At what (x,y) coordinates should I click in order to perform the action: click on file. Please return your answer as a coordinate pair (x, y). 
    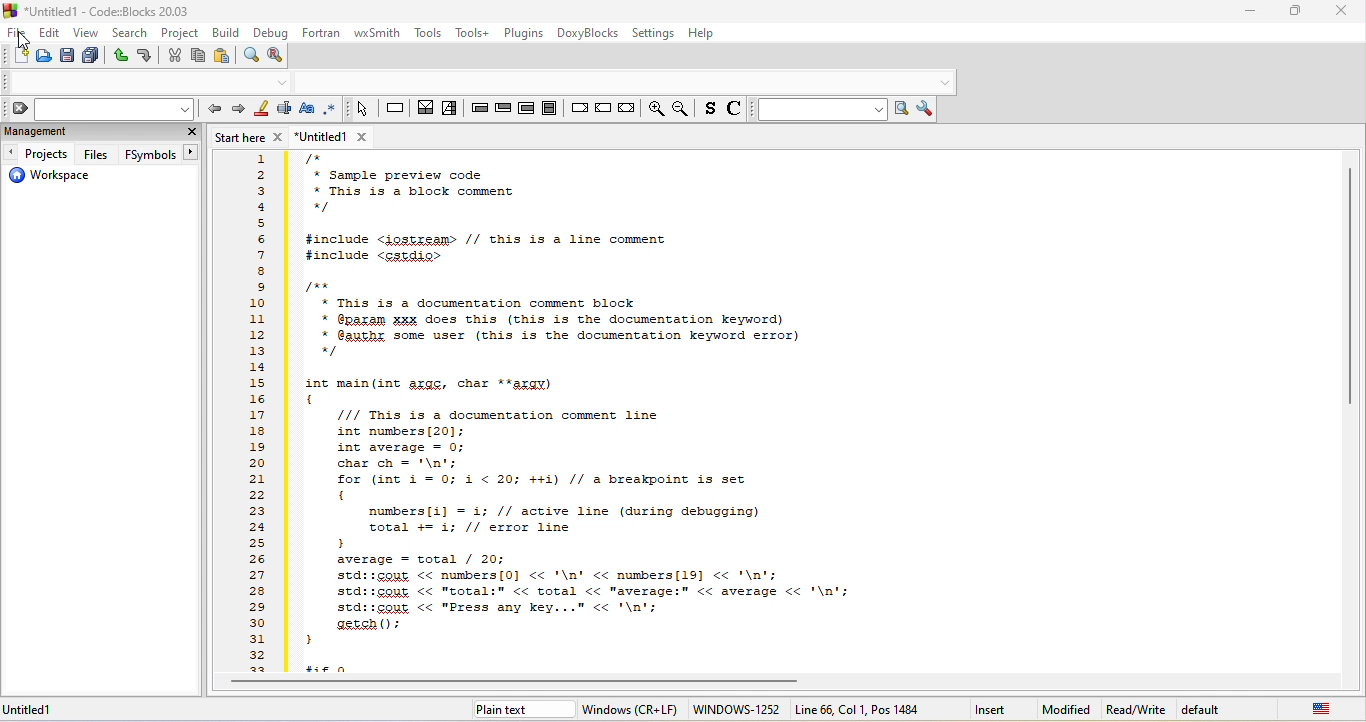
    Looking at the image, I should click on (16, 33).